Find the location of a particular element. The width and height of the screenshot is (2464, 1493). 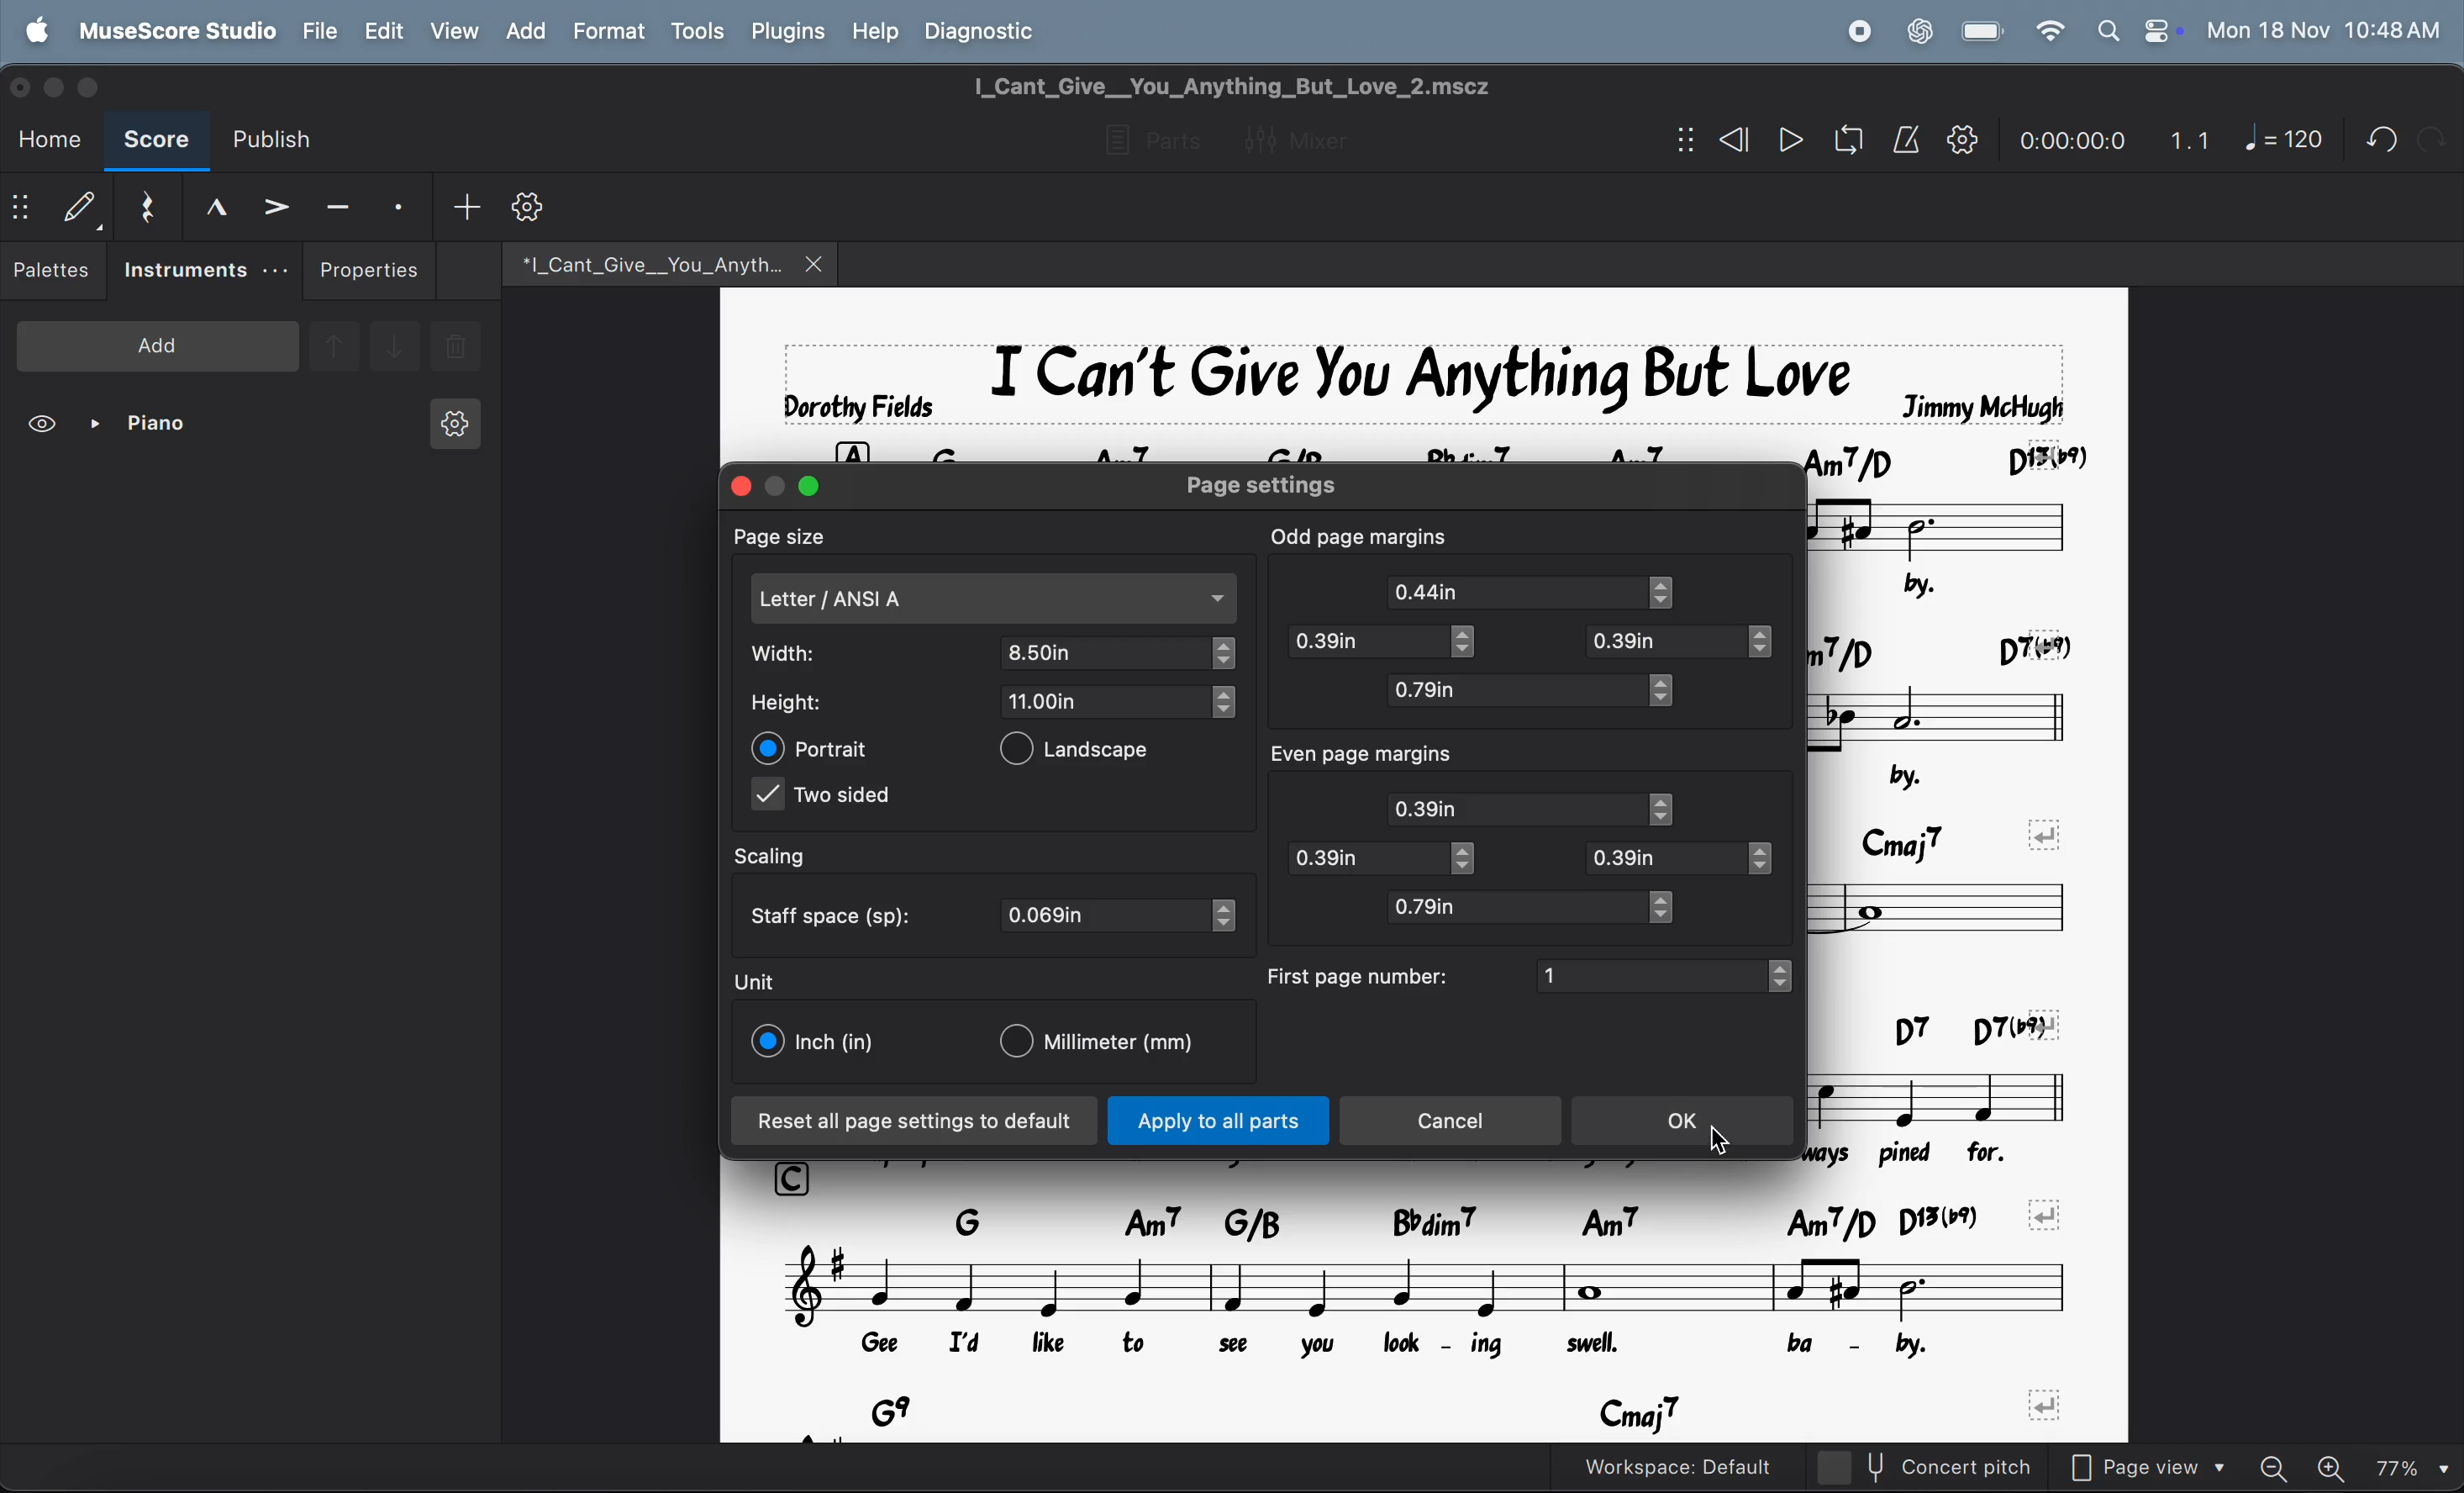

lyrics is located at coordinates (1975, 581).